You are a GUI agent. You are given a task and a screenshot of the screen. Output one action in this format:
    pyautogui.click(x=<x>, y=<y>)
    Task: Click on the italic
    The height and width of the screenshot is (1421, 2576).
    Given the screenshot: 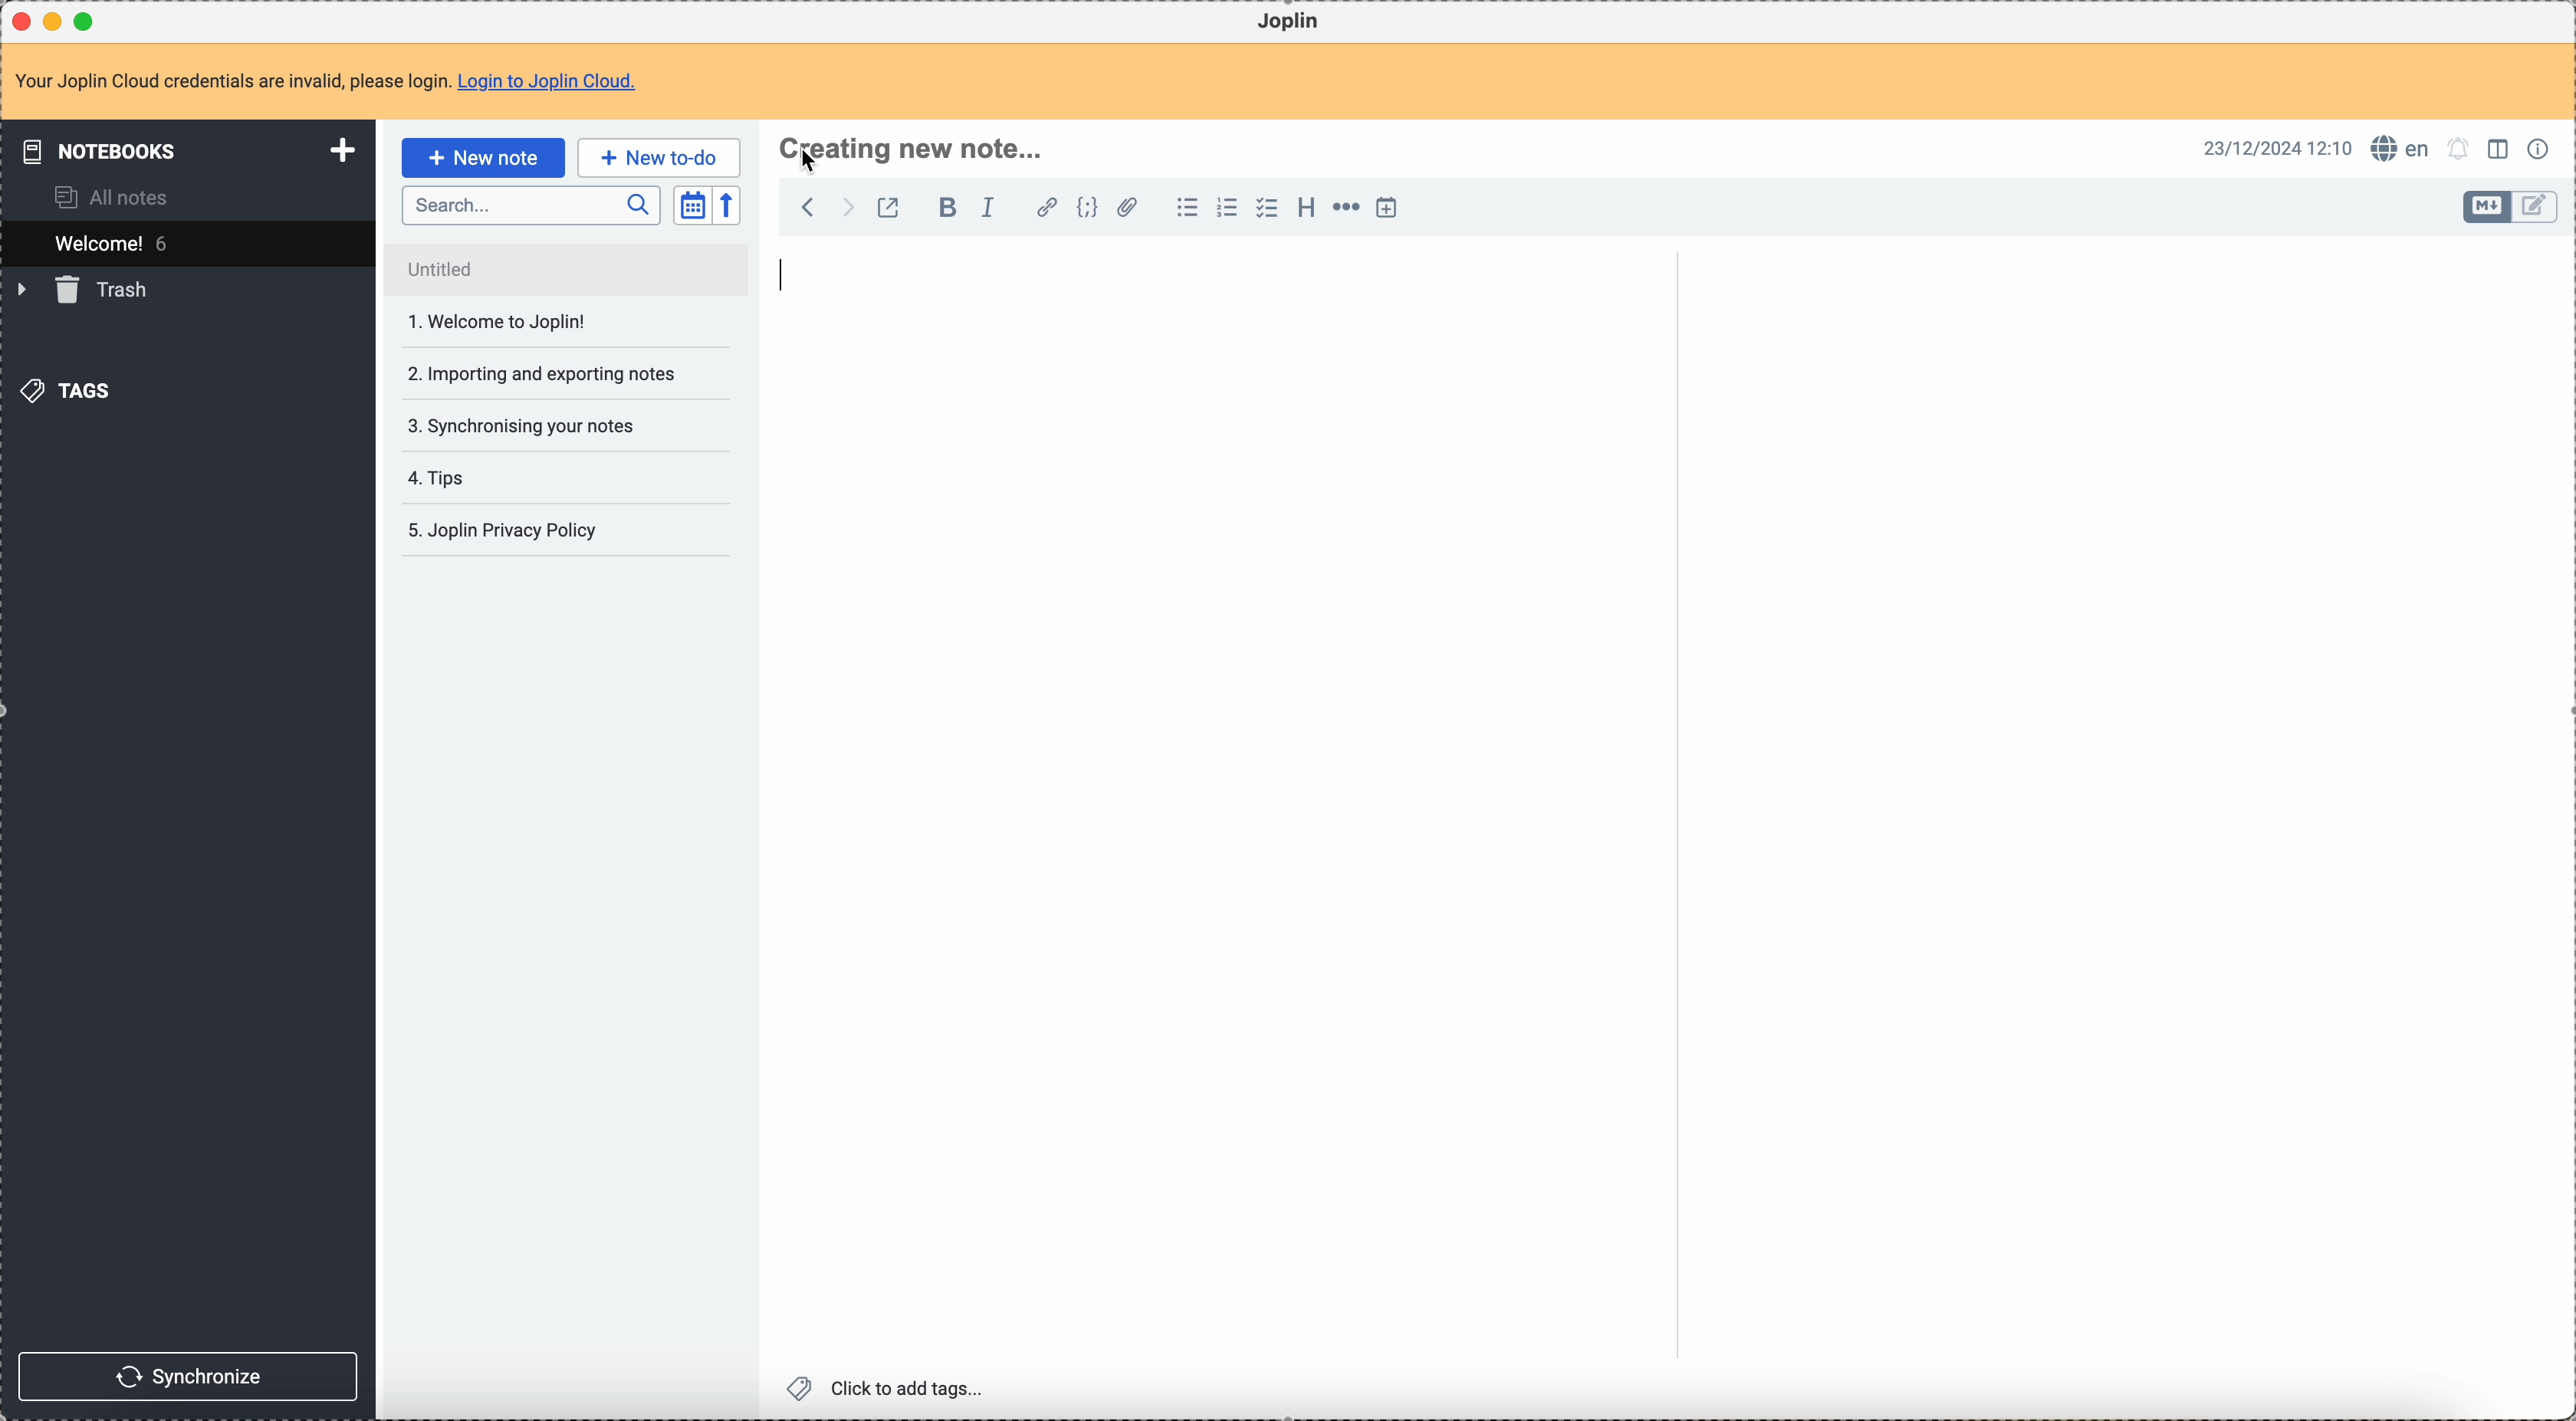 What is the action you would take?
    pyautogui.click(x=997, y=208)
    